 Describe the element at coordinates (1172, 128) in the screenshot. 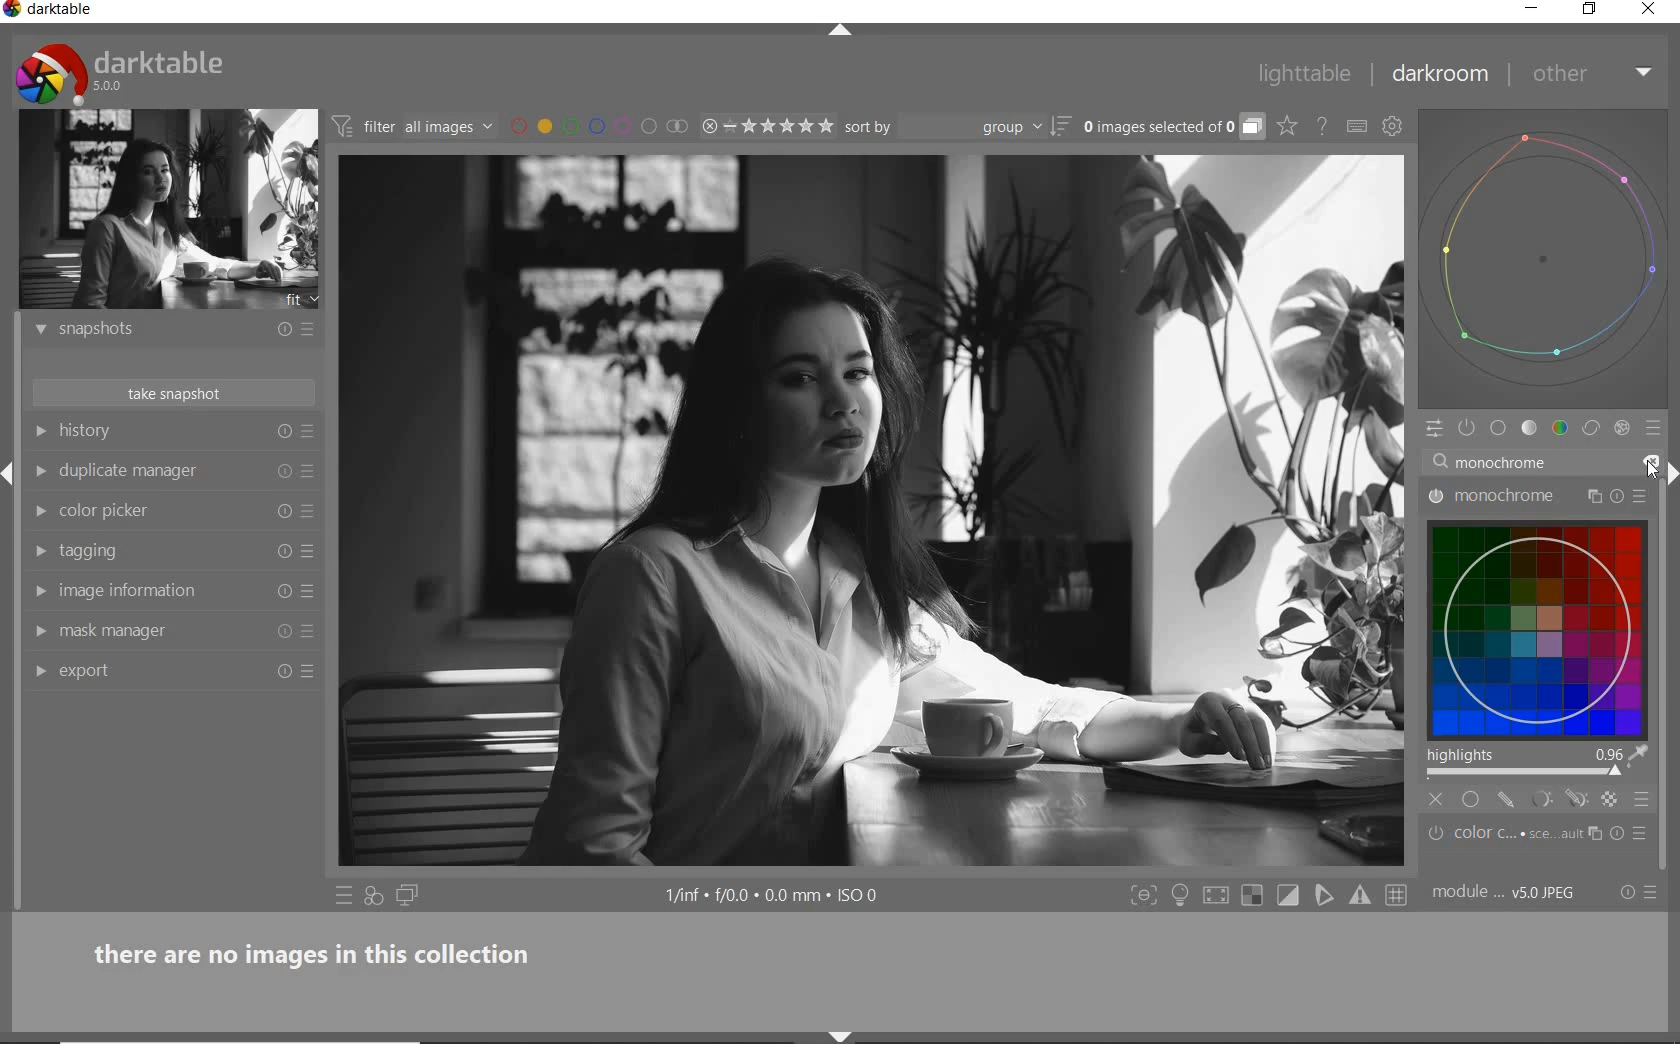

I see `expand grouped images` at that location.